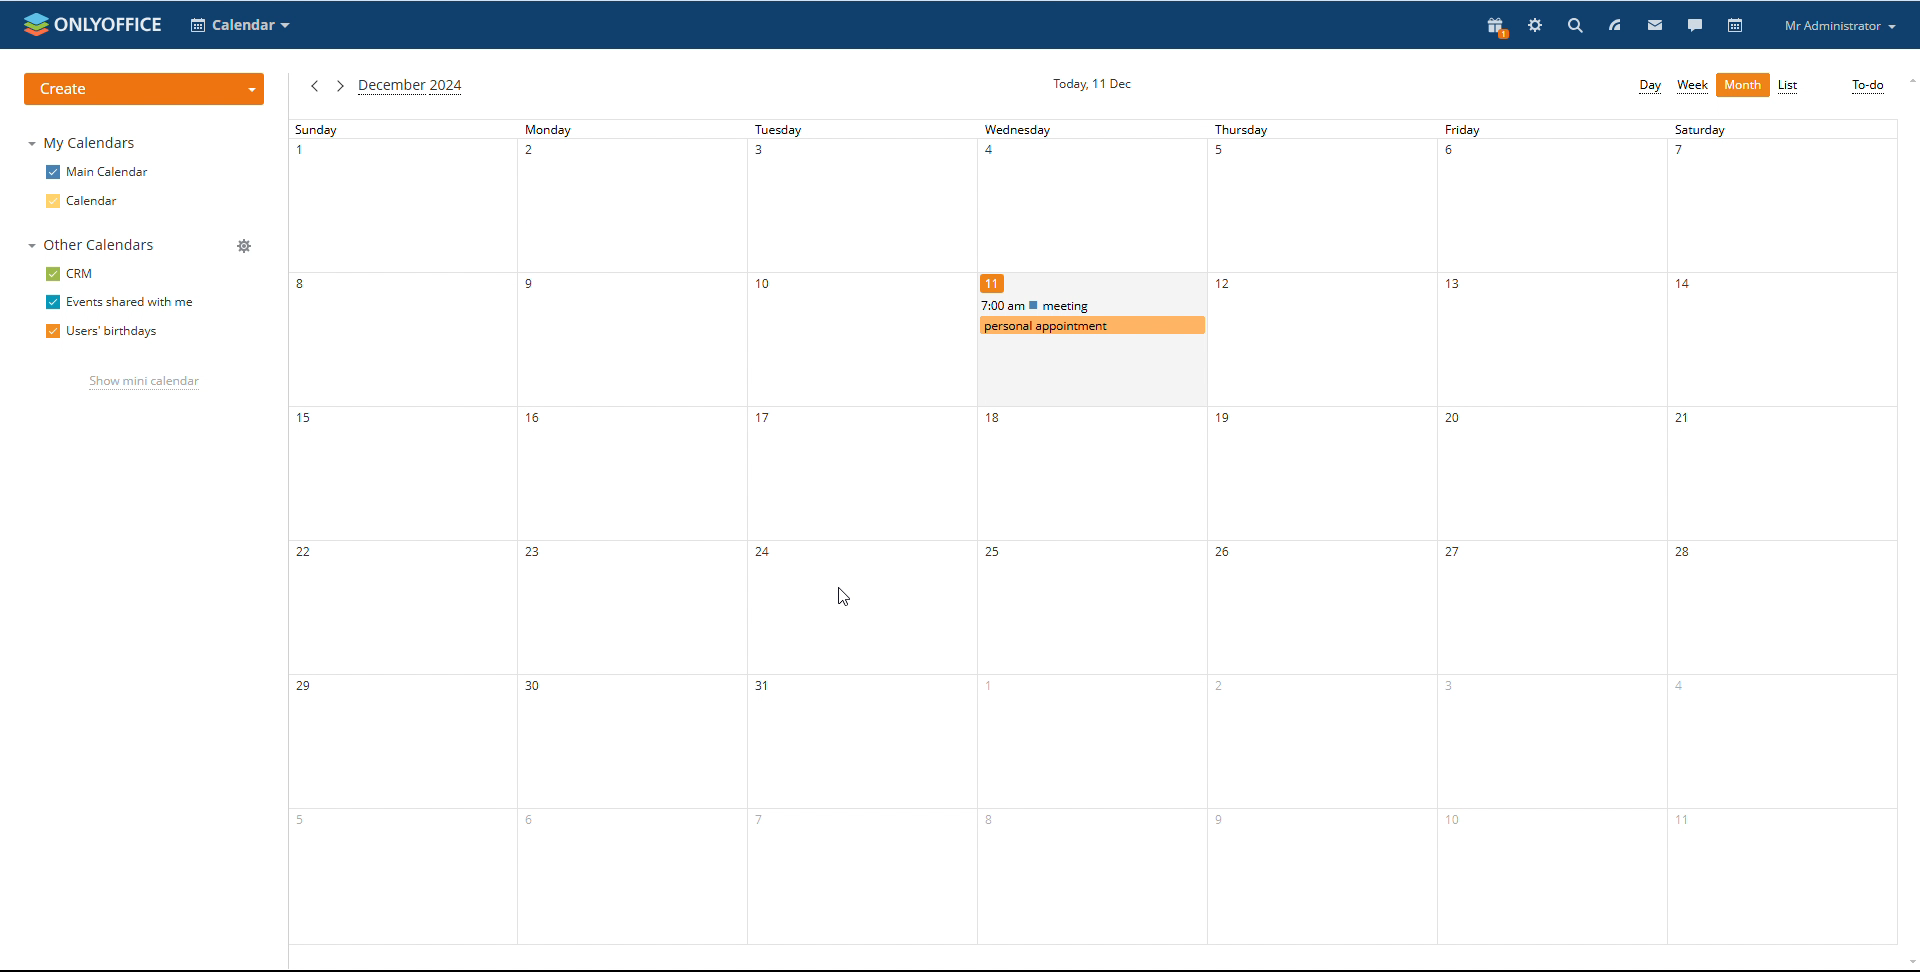  What do you see at coordinates (339, 87) in the screenshot?
I see `next month` at bounding box center [339, 87].